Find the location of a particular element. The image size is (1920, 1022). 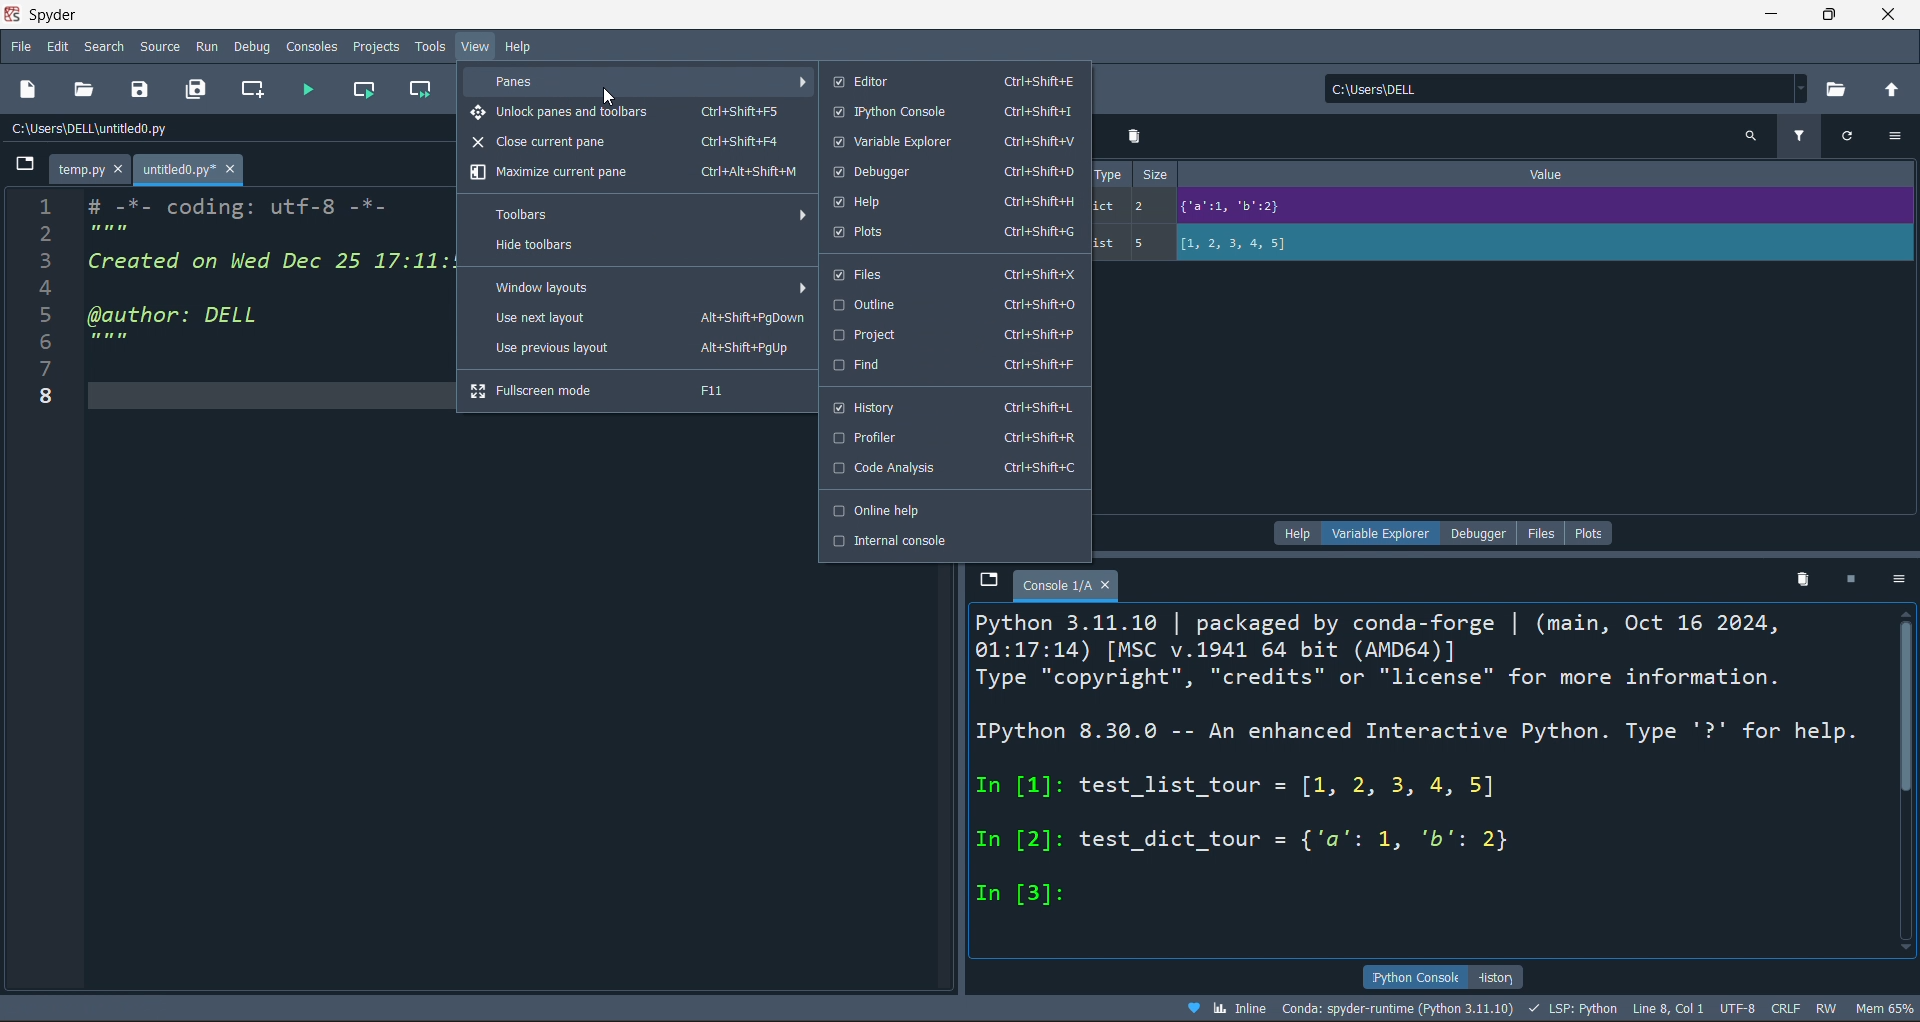

profiler is located at coordinates (948, 437).